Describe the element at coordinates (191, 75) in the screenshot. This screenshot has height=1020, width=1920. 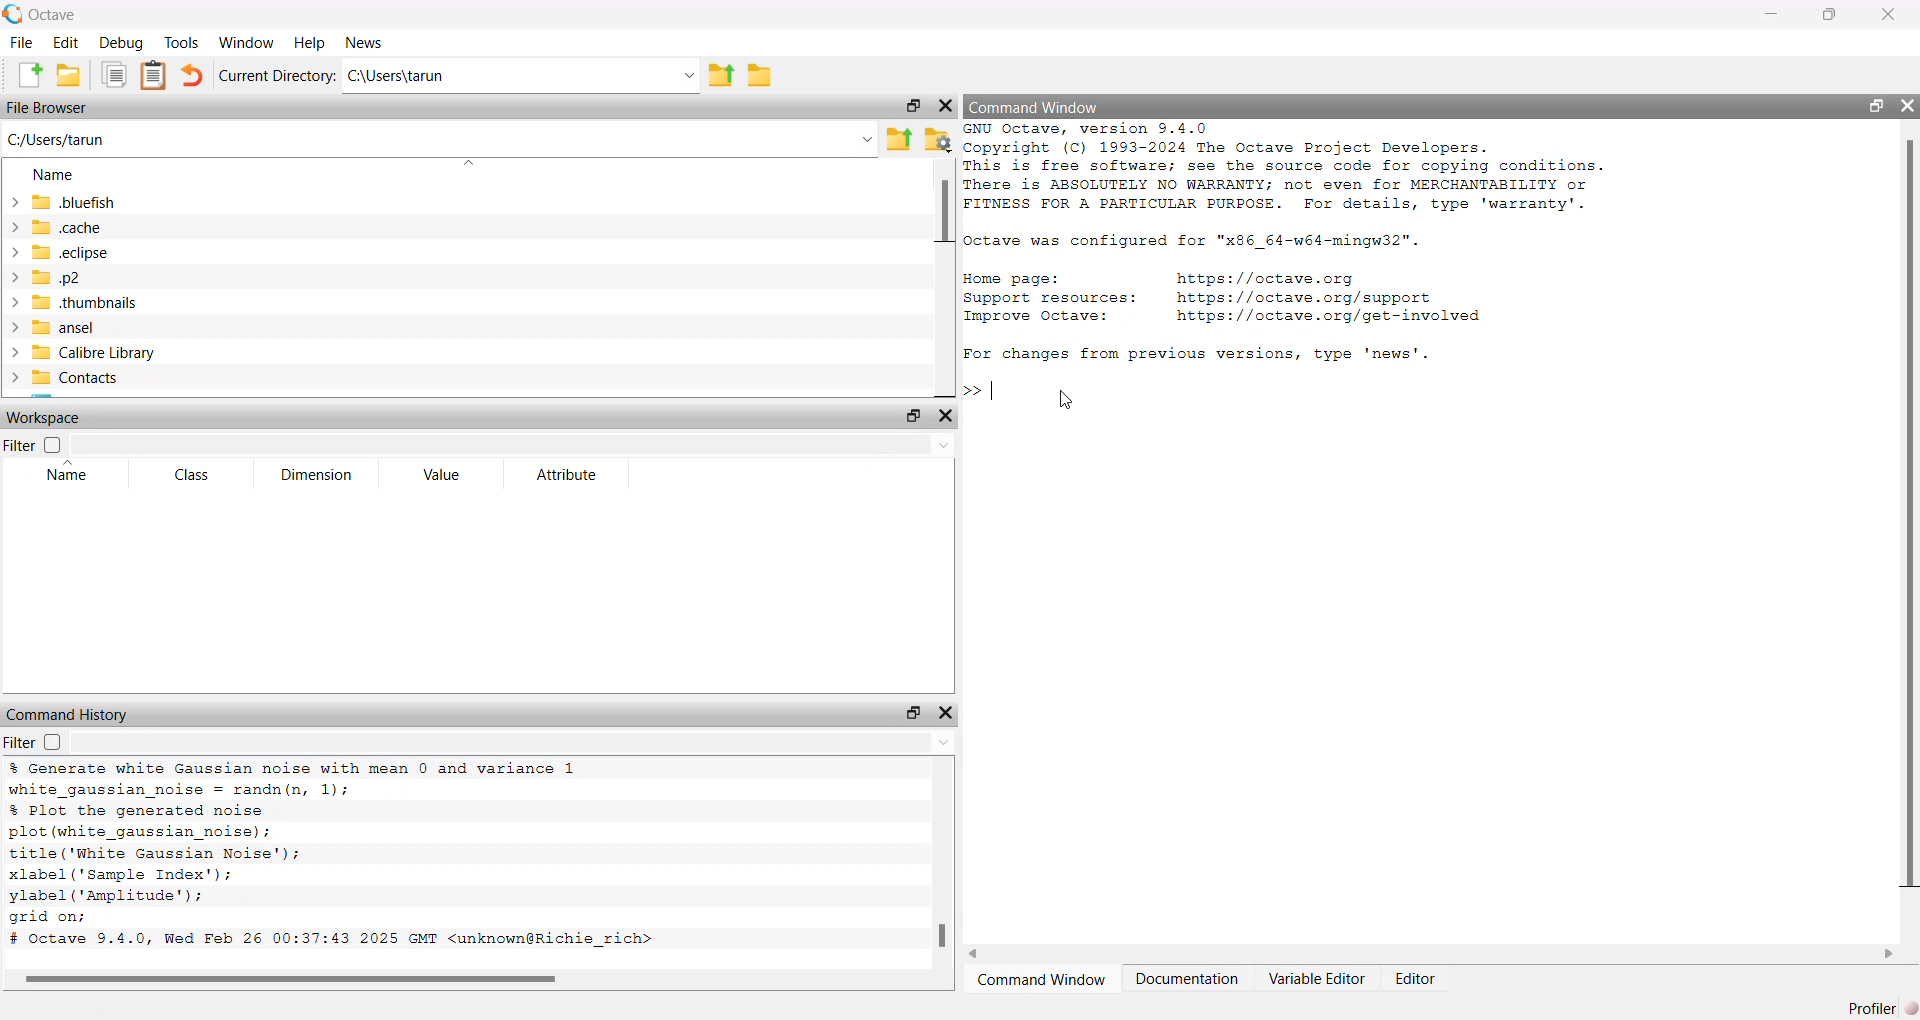
I see `undo` at that location.